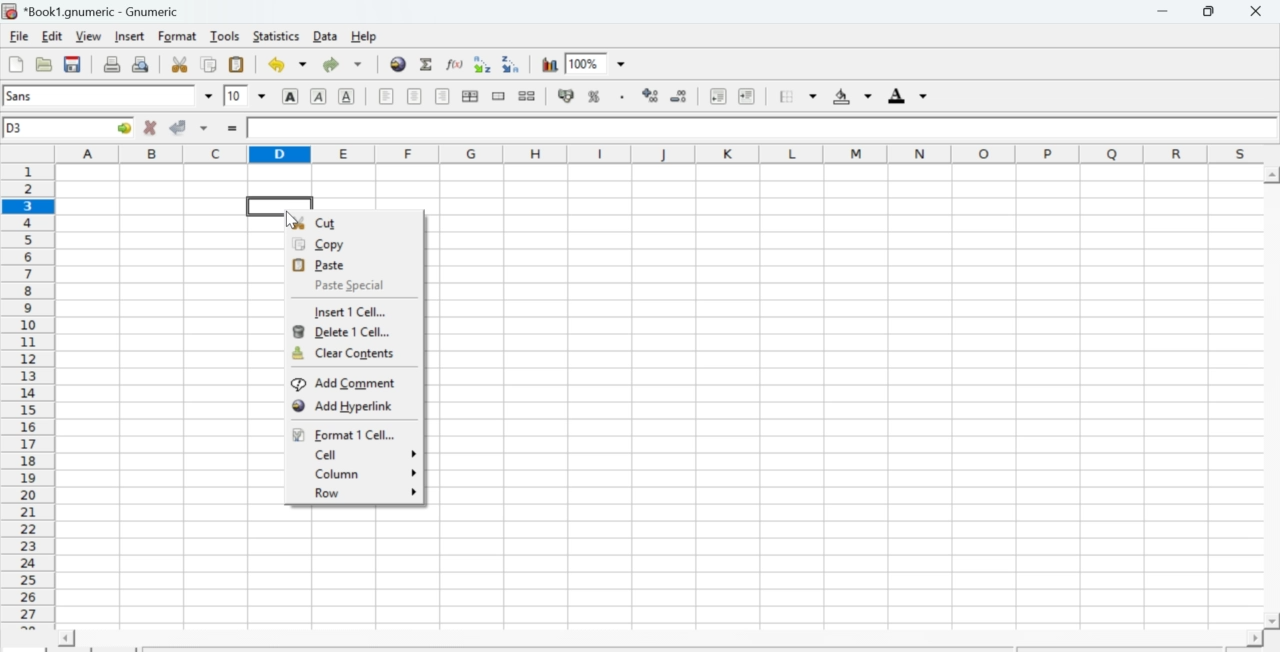 The width and height of the screenshot is (1280, 652). I want to click on Bold, so click(287, 96).